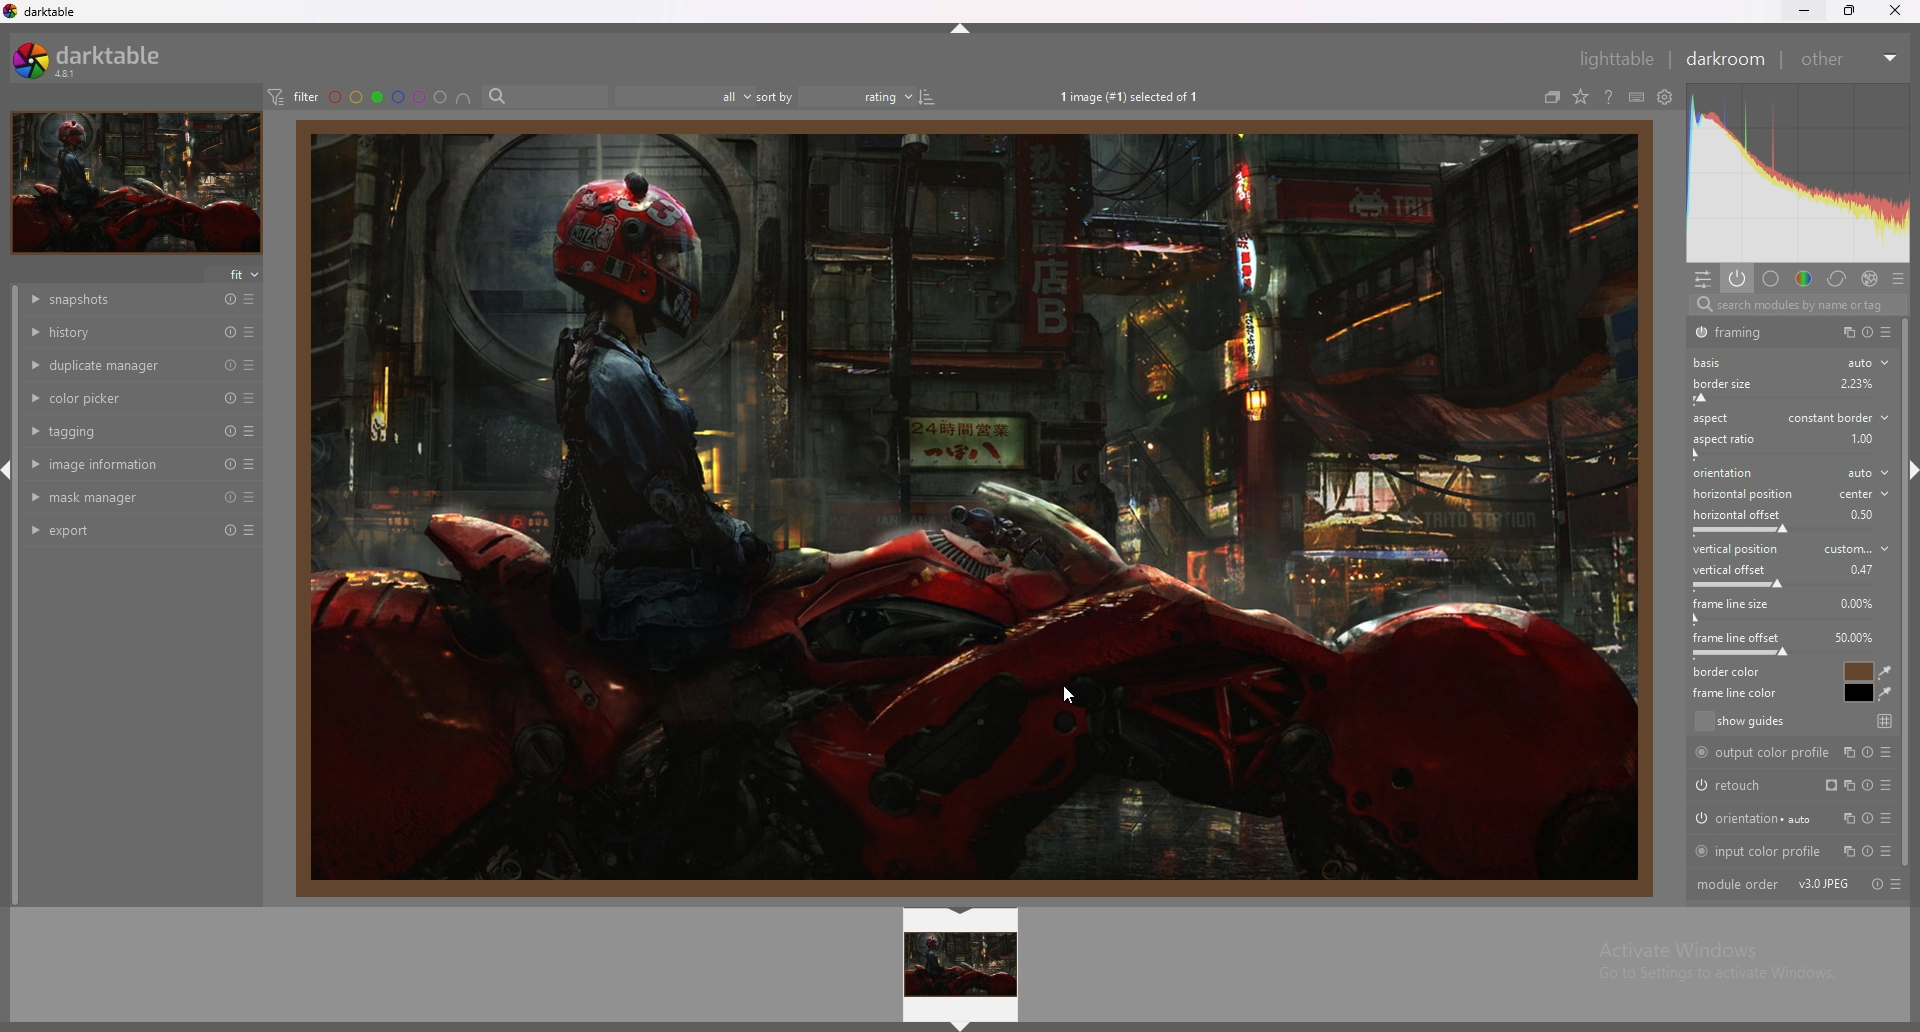 The height and width of the screenshot is (1032, 1920). What do you see at coordinates (1787, 401) in the screenshot?
I see `border size offset bar` at bounding box center [1787, 401].